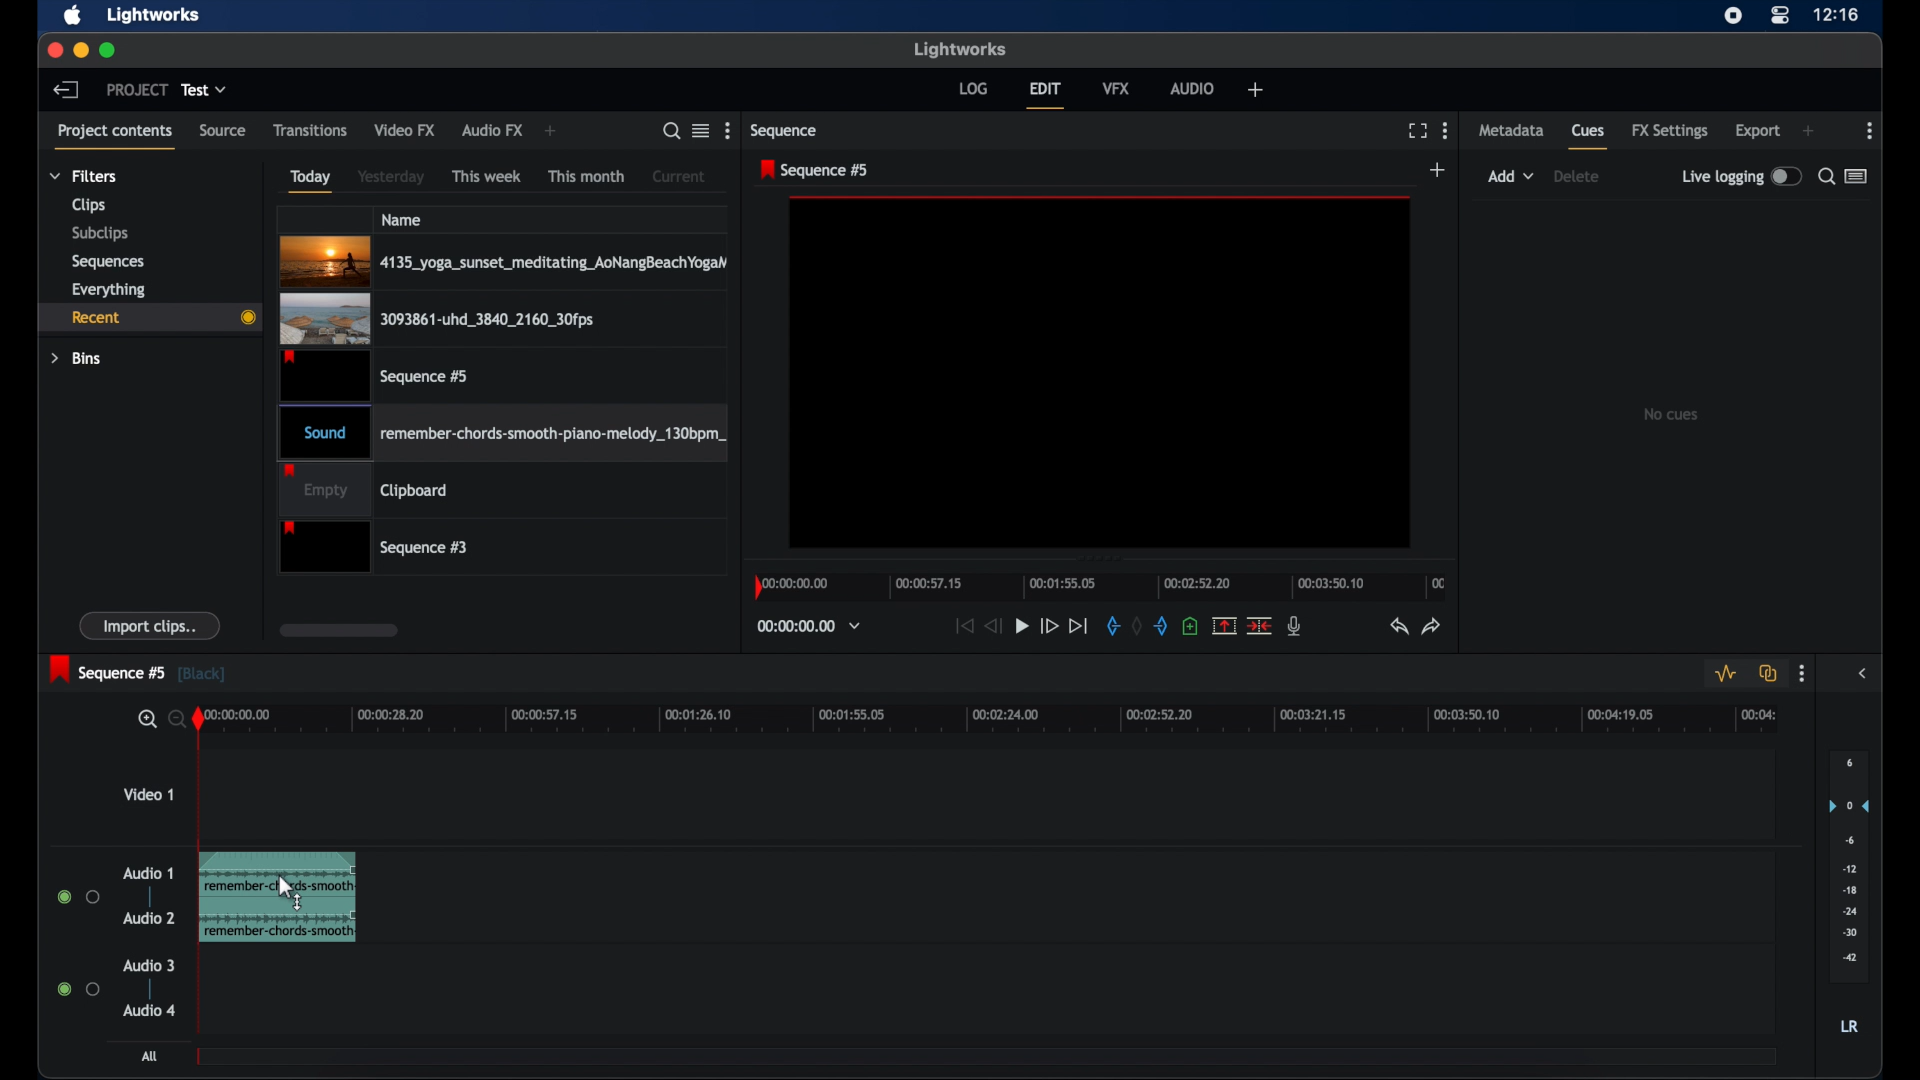  I want to click on this month, so click(588, 177).